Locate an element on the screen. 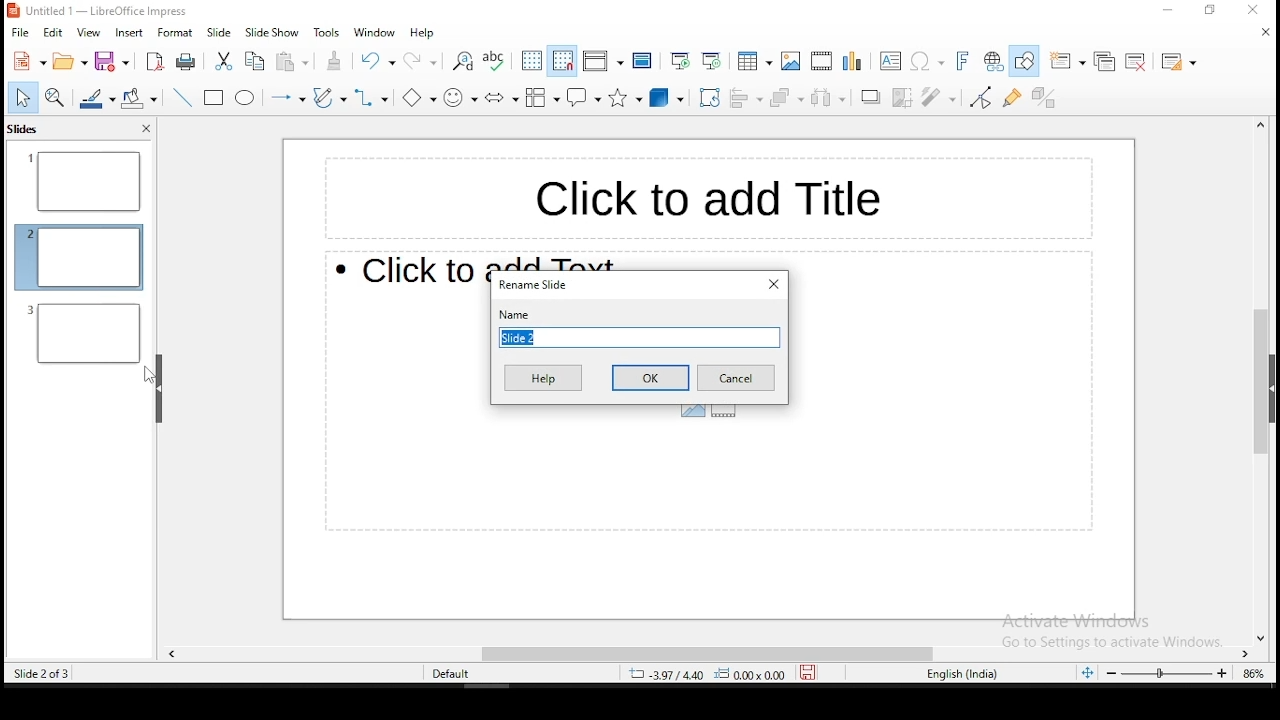 The height and width of the screenshot is (720, 1280). mouse pointer is located at coordinates (151, 379).